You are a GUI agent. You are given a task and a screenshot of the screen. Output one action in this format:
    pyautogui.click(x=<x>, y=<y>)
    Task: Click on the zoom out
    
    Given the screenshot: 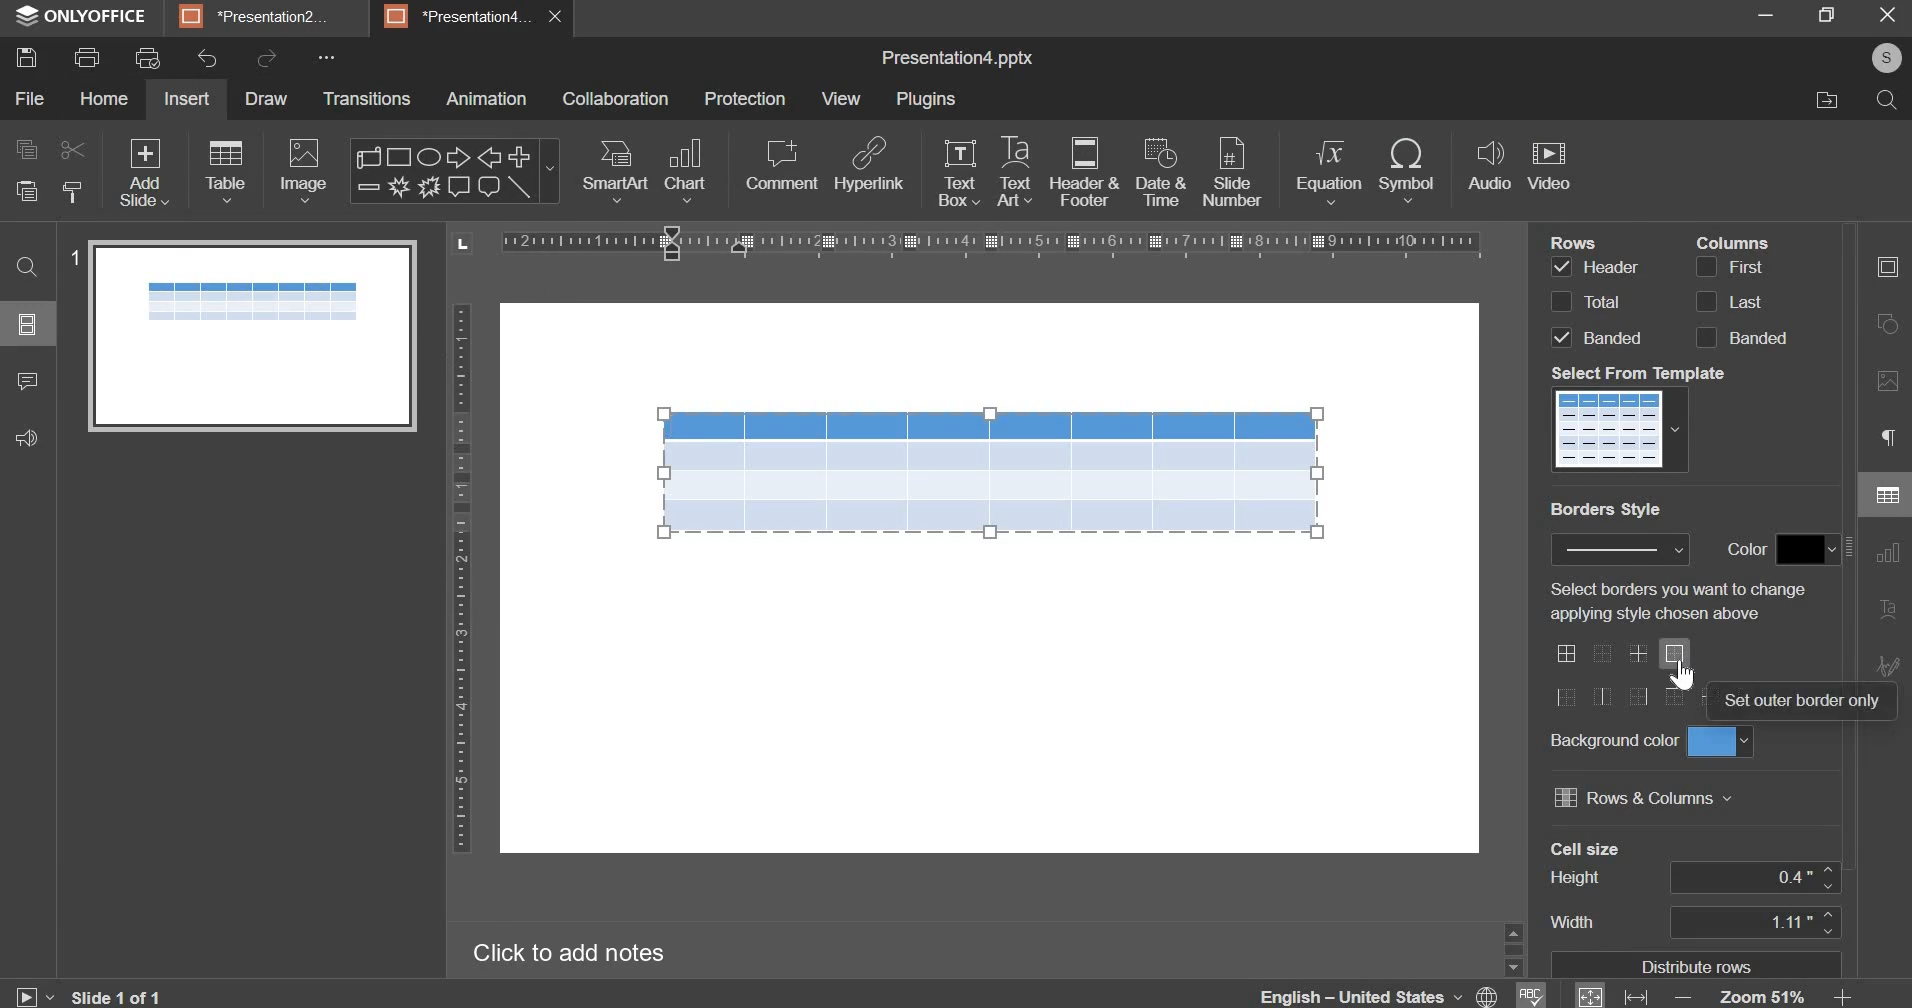 What is the action you would take?
    pyautogui.click(x=1684, y=998)
    